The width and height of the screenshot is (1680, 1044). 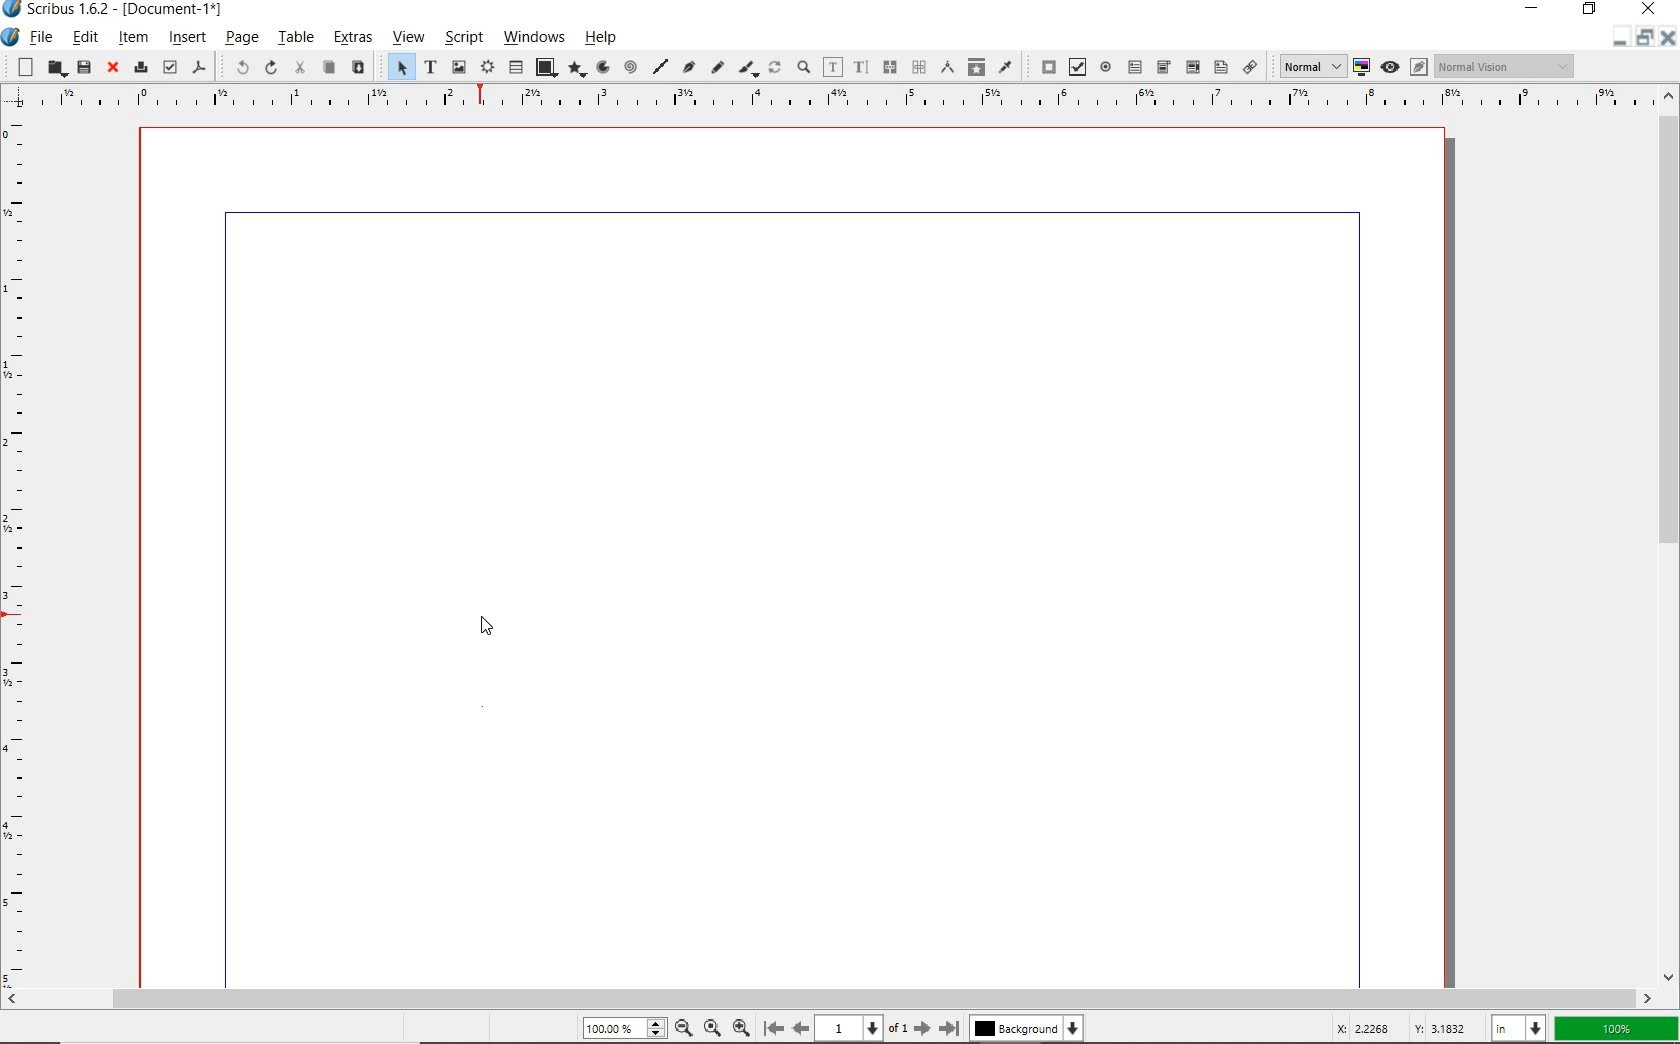 What do you see at coordinates (1592, 11) in the screenshot?
I see `restore` at bounding box center [1592, 11].